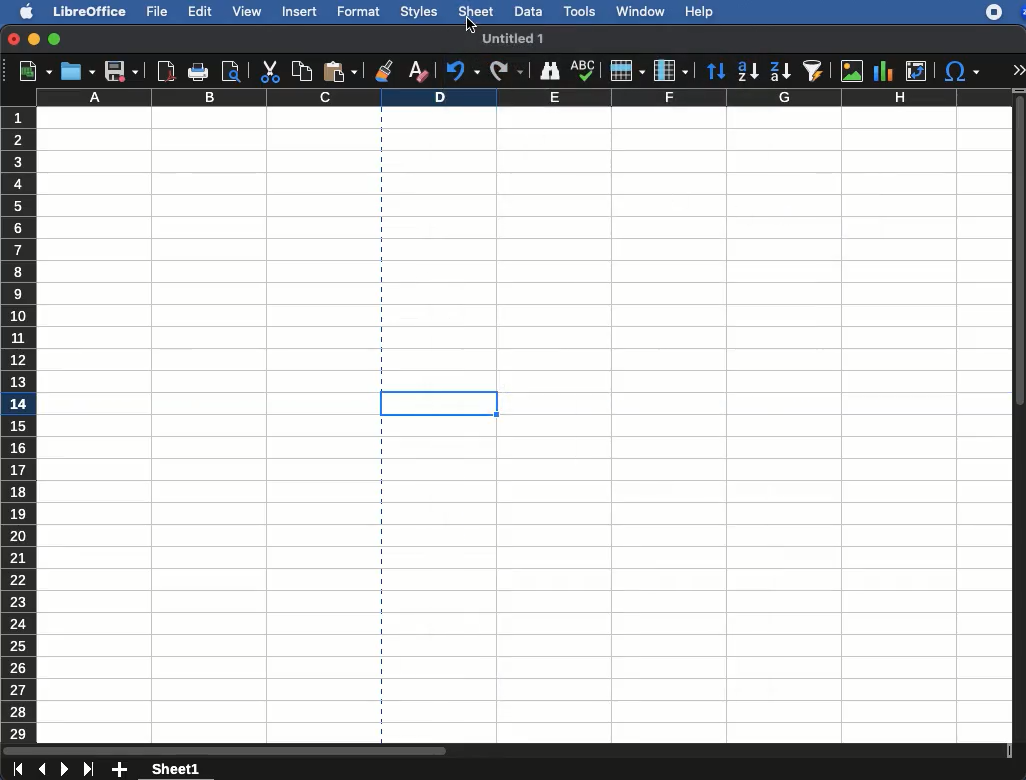 This screenshot has height=780, width=1026. What do you see at coordinates (508, 71) in the screenshot?
I see `redo` at bounding box center [508, 71].